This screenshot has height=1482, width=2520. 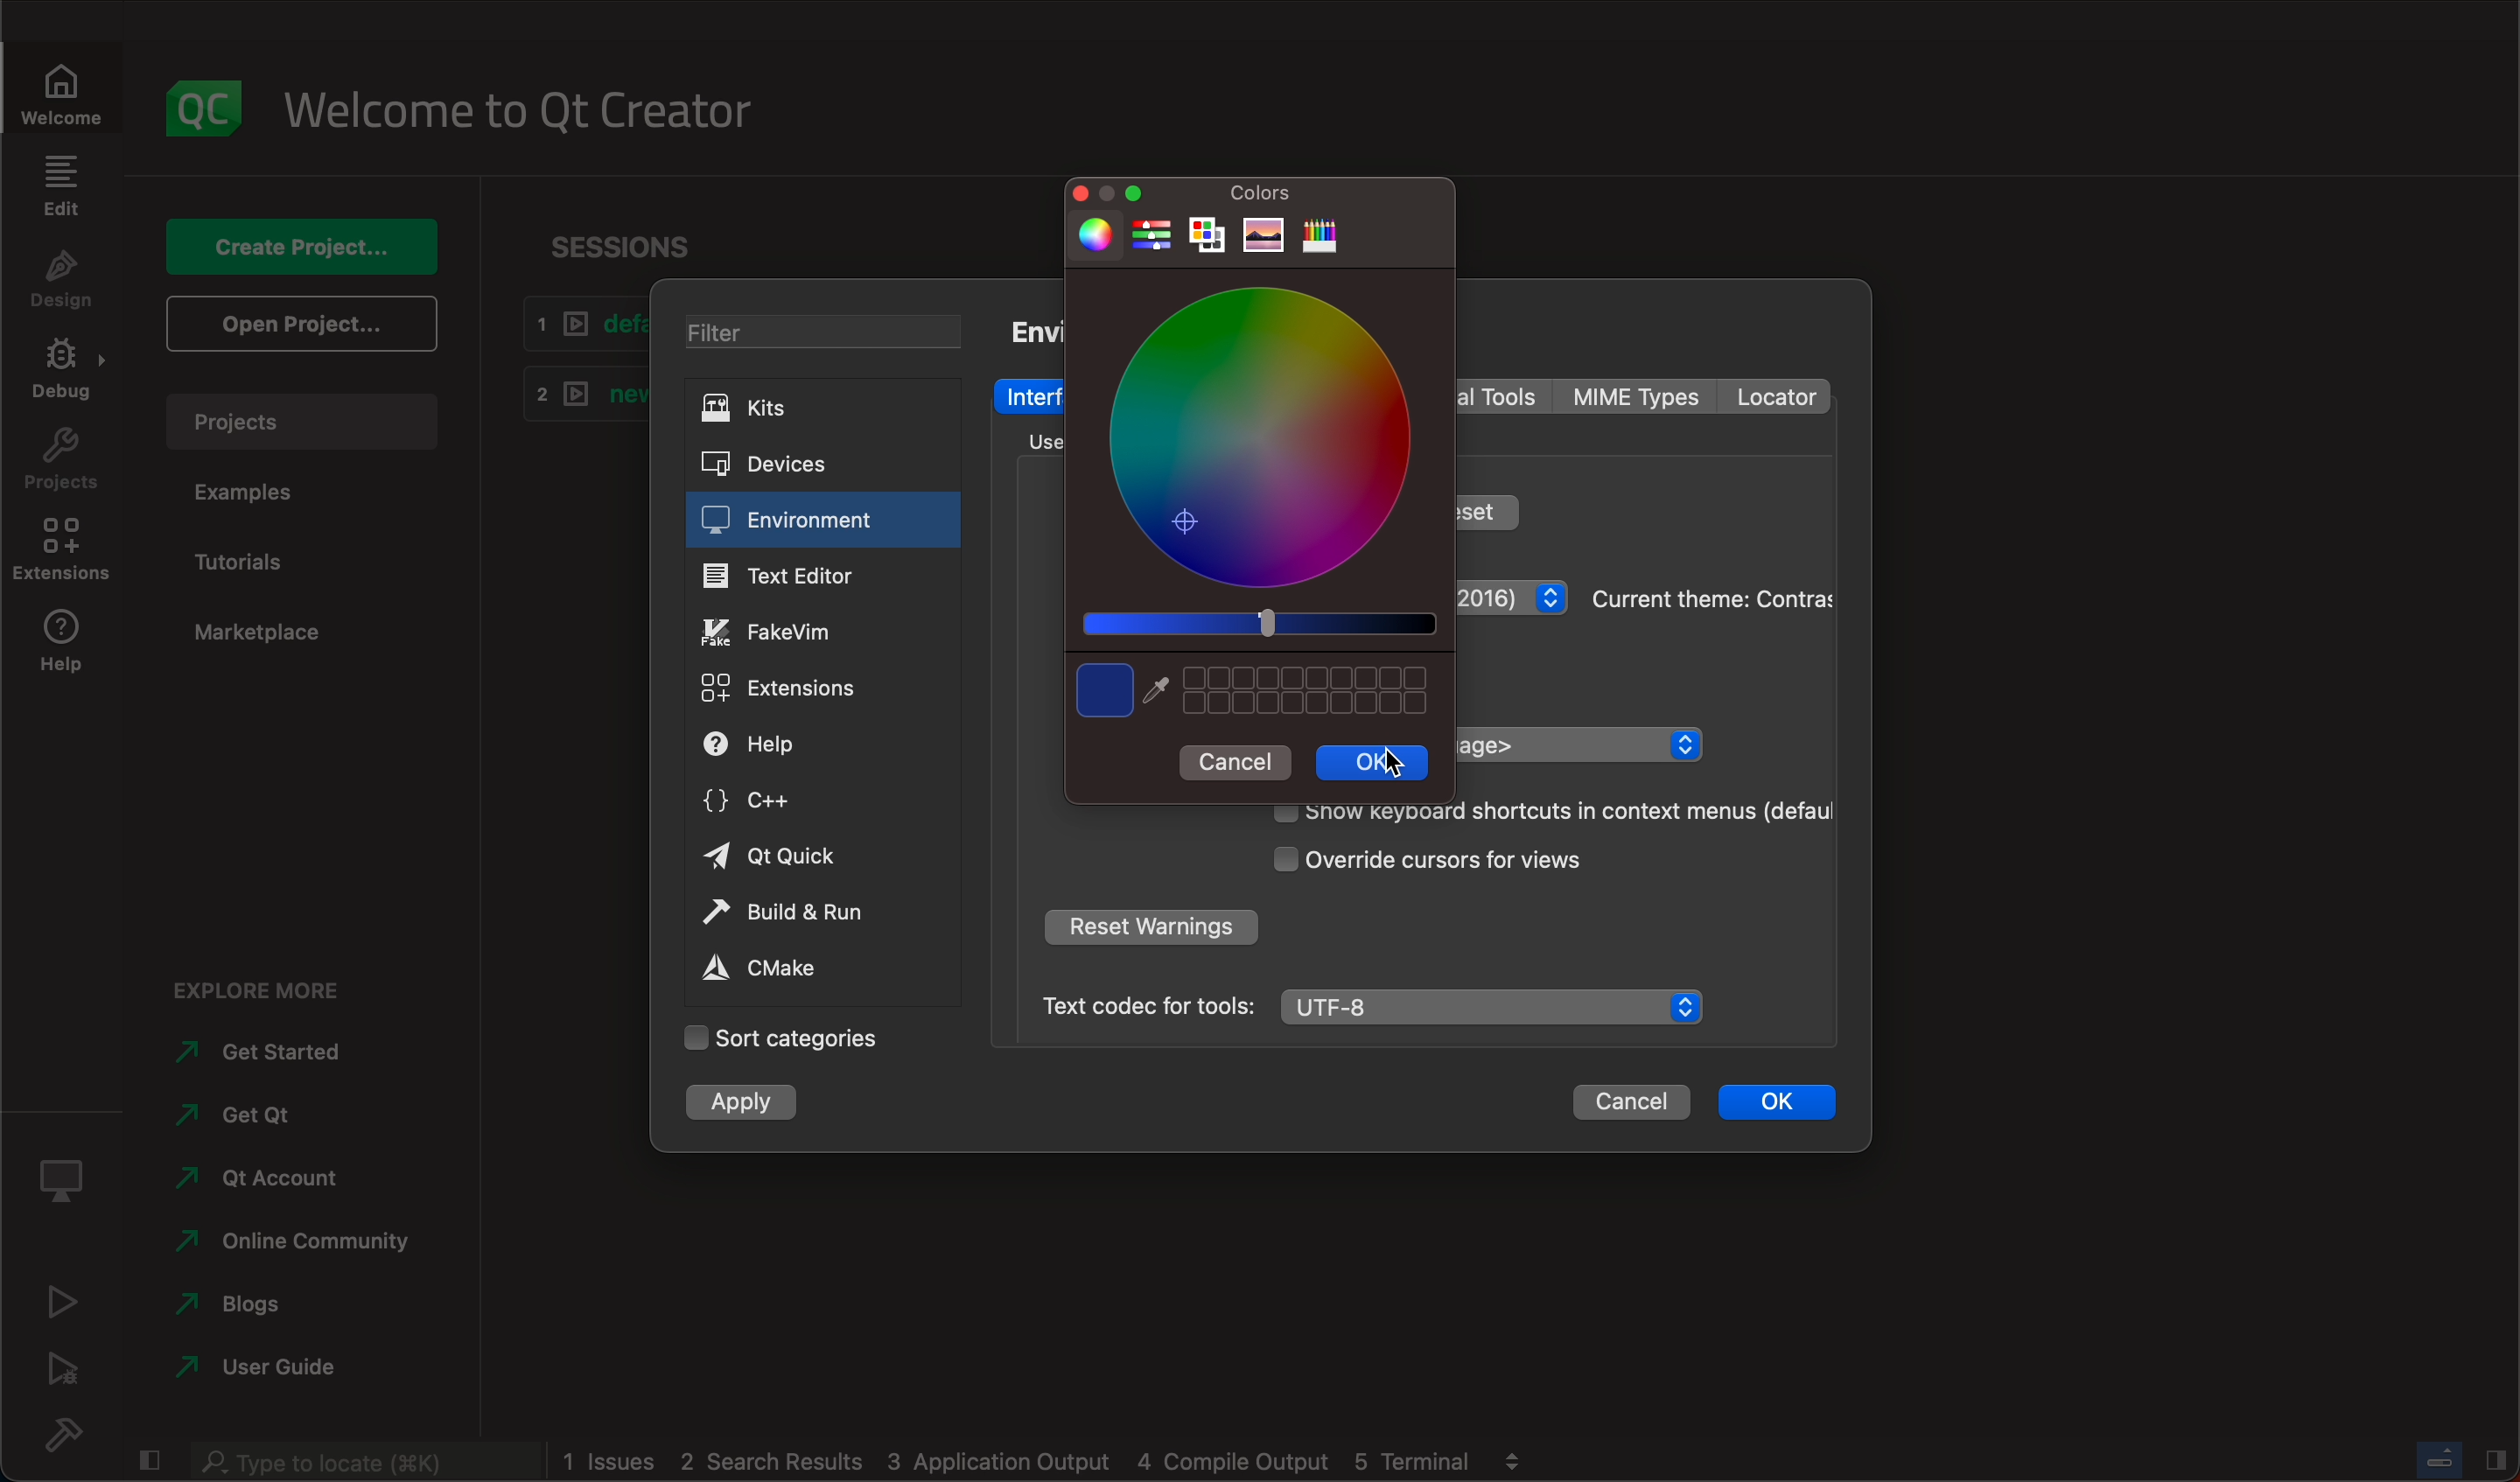 What do you see at coordinates (1032, 441) in the screenshot?
I see `use` at bounding box center [1032, 441].